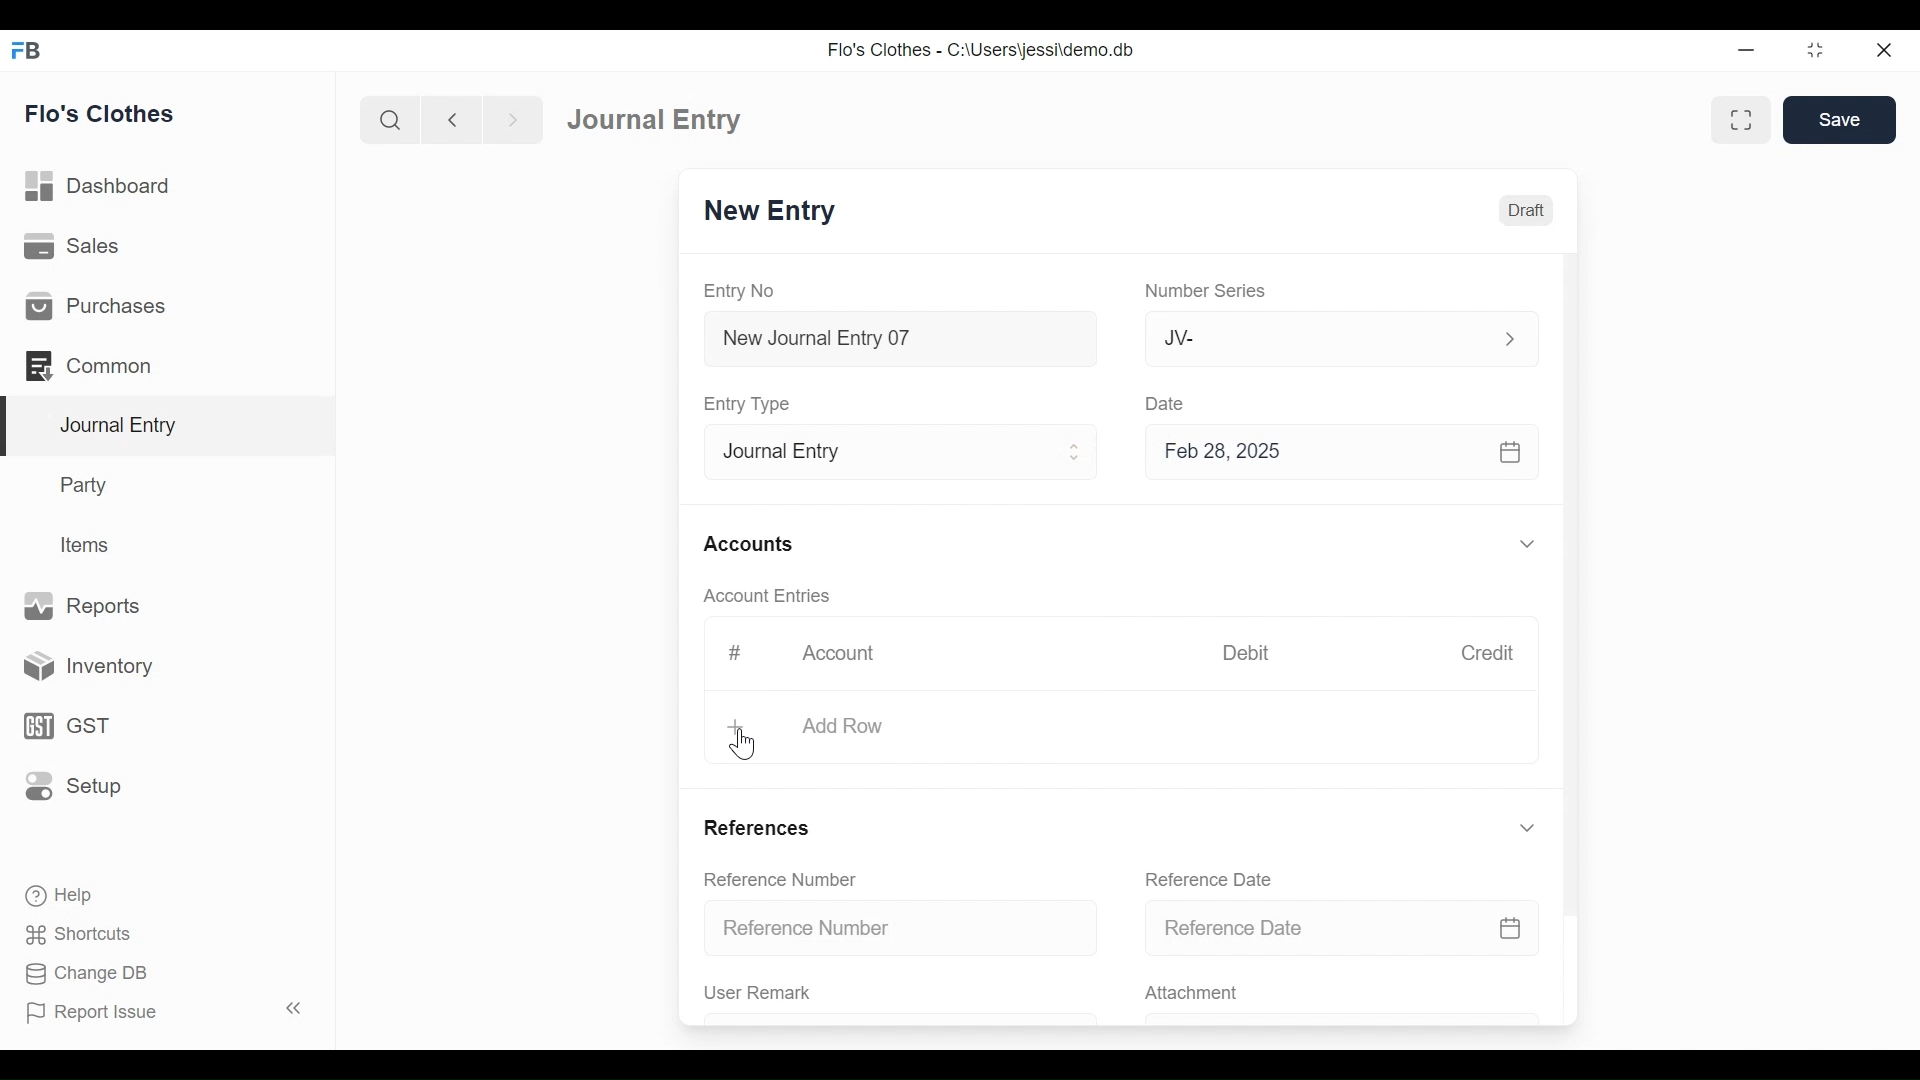  Describe the element at coordinates (85, 971) in the screenshot. I see `Change DB` at that location.